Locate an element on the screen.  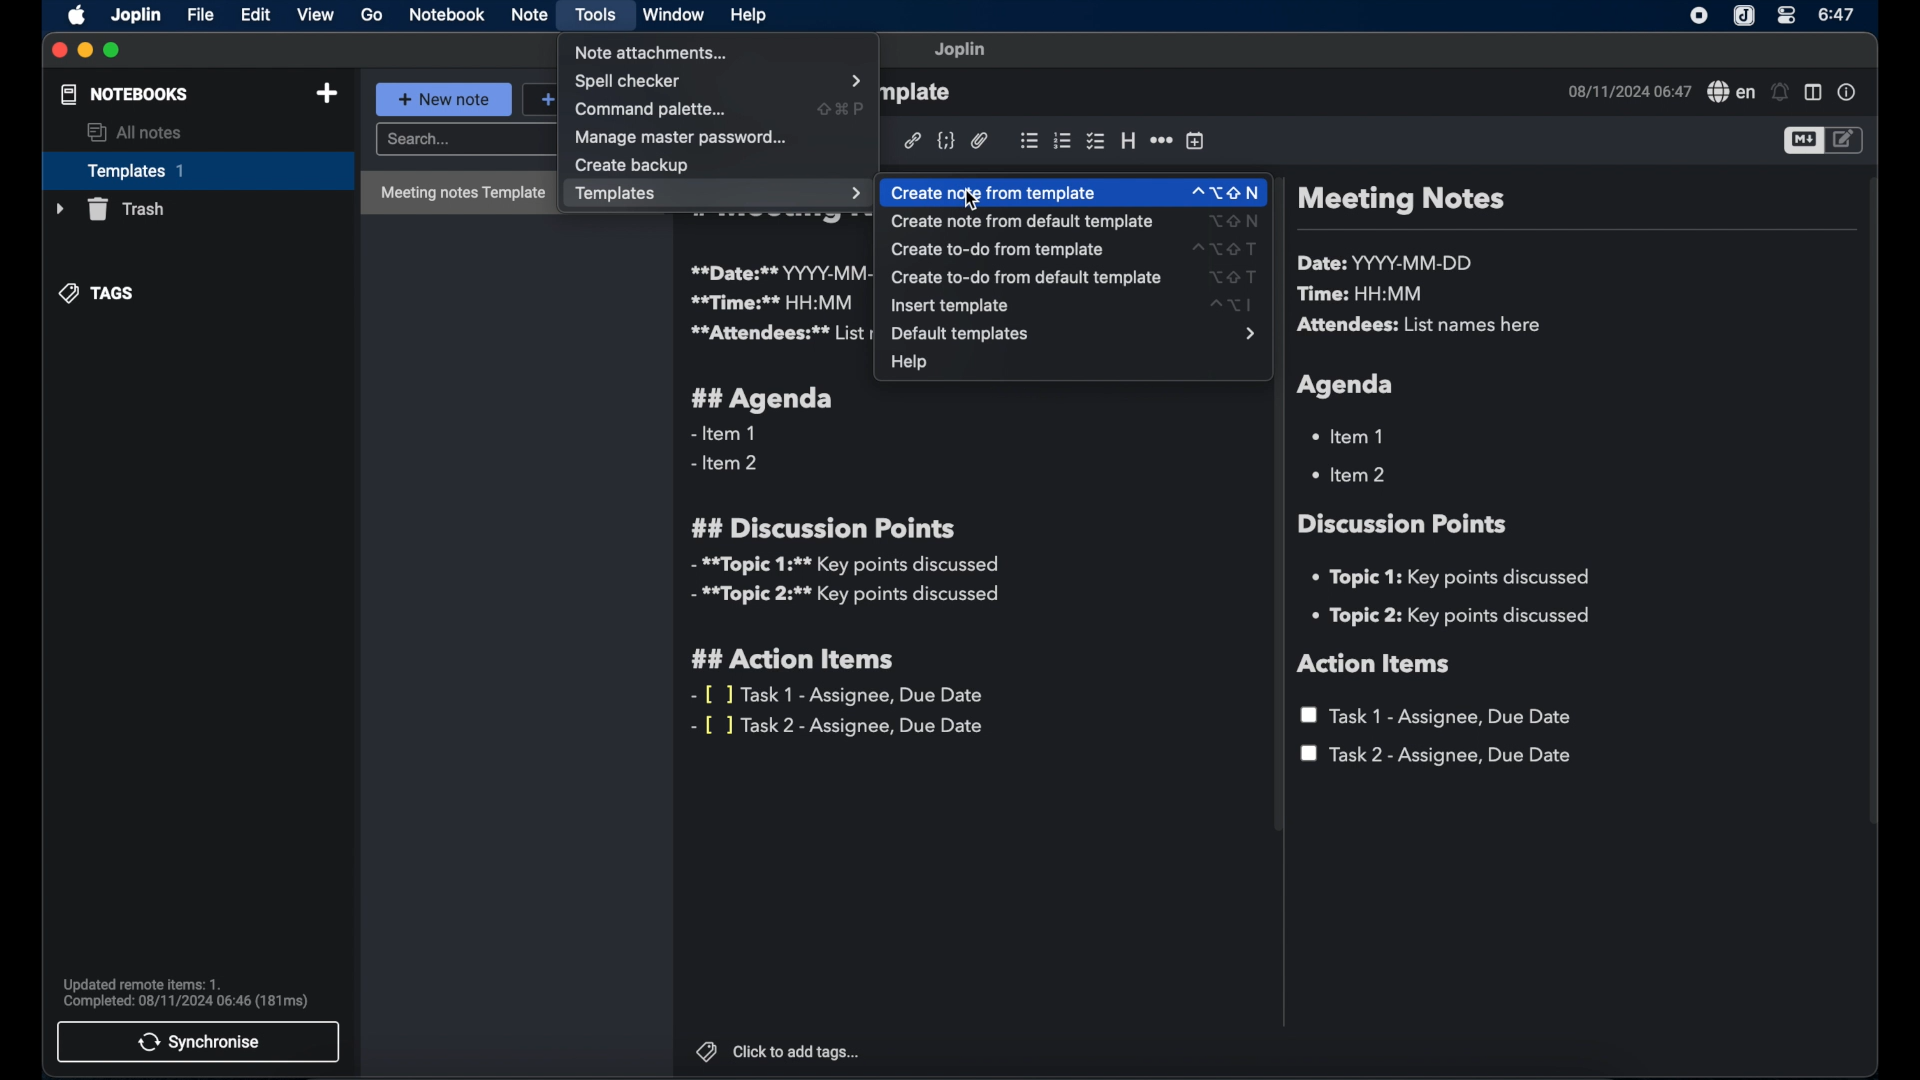
hyperlink is located at coordinates (912, 140).